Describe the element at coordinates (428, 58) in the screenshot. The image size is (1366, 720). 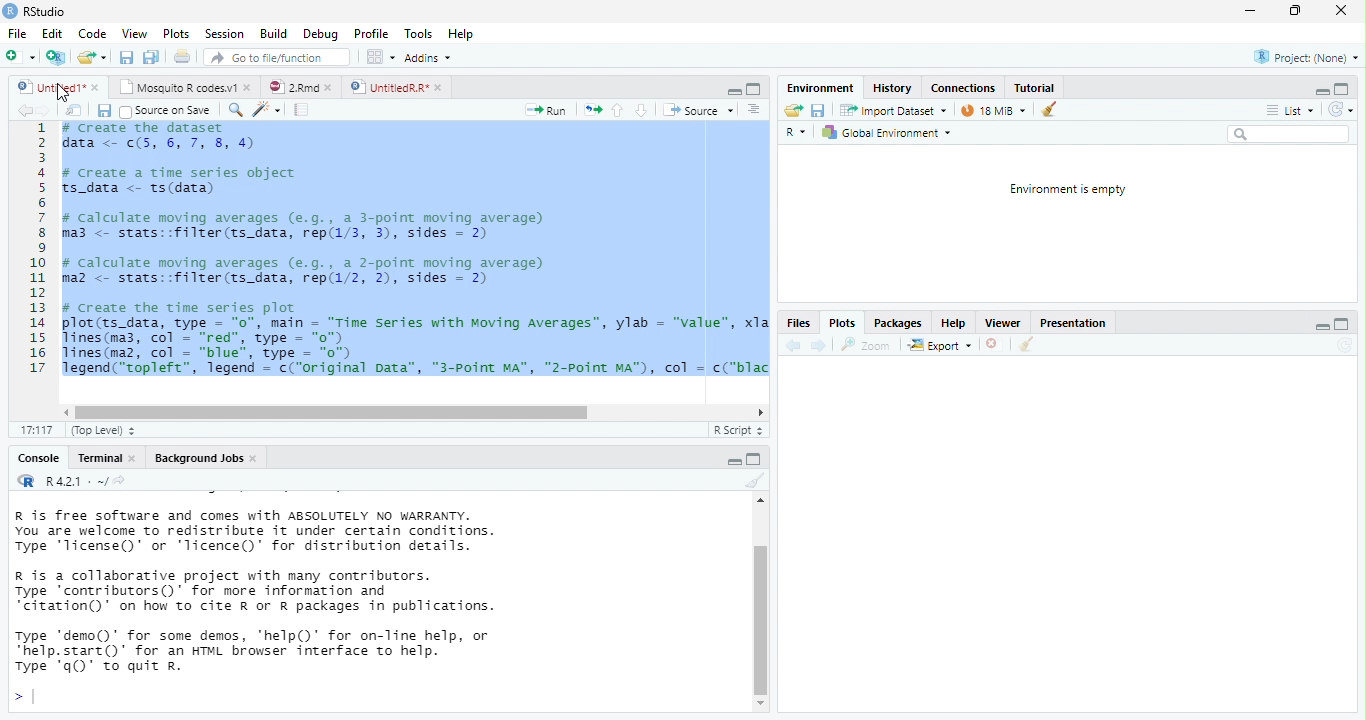
I see `Addins` at that location.